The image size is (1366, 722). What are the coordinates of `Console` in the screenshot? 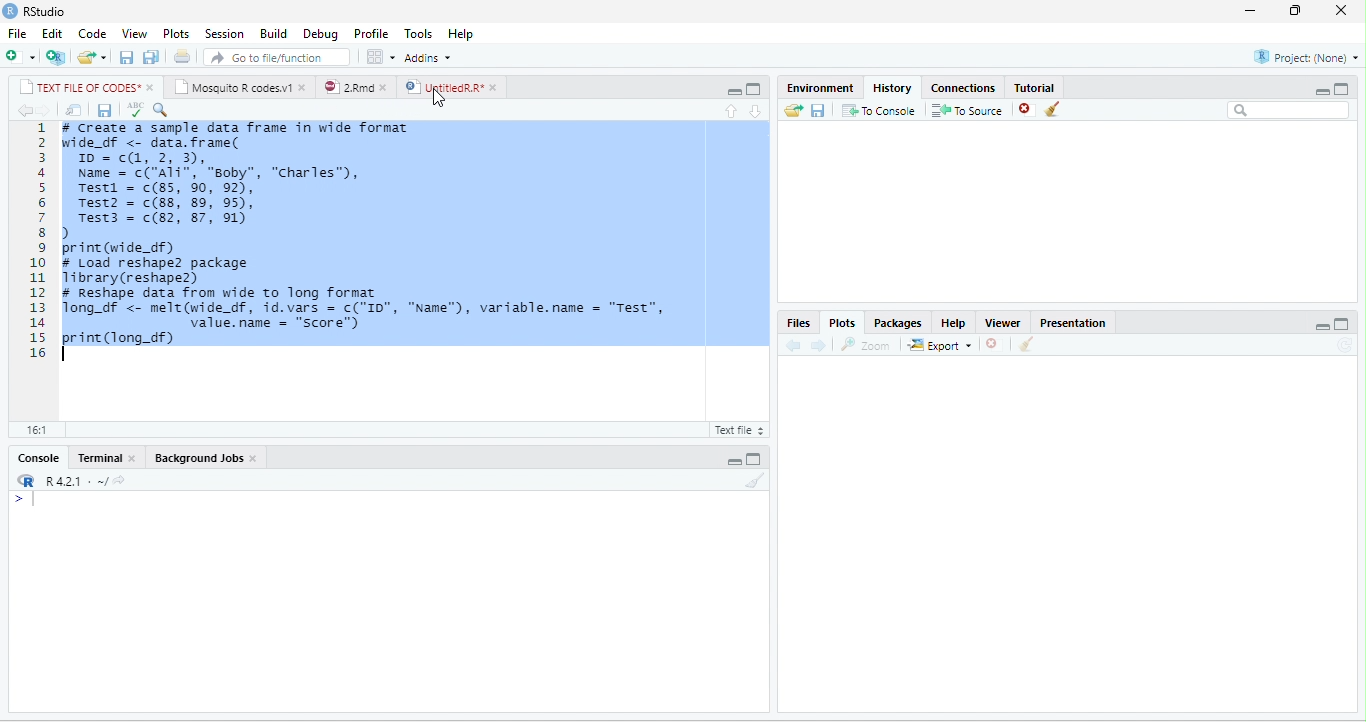 It's located at (38, 457).